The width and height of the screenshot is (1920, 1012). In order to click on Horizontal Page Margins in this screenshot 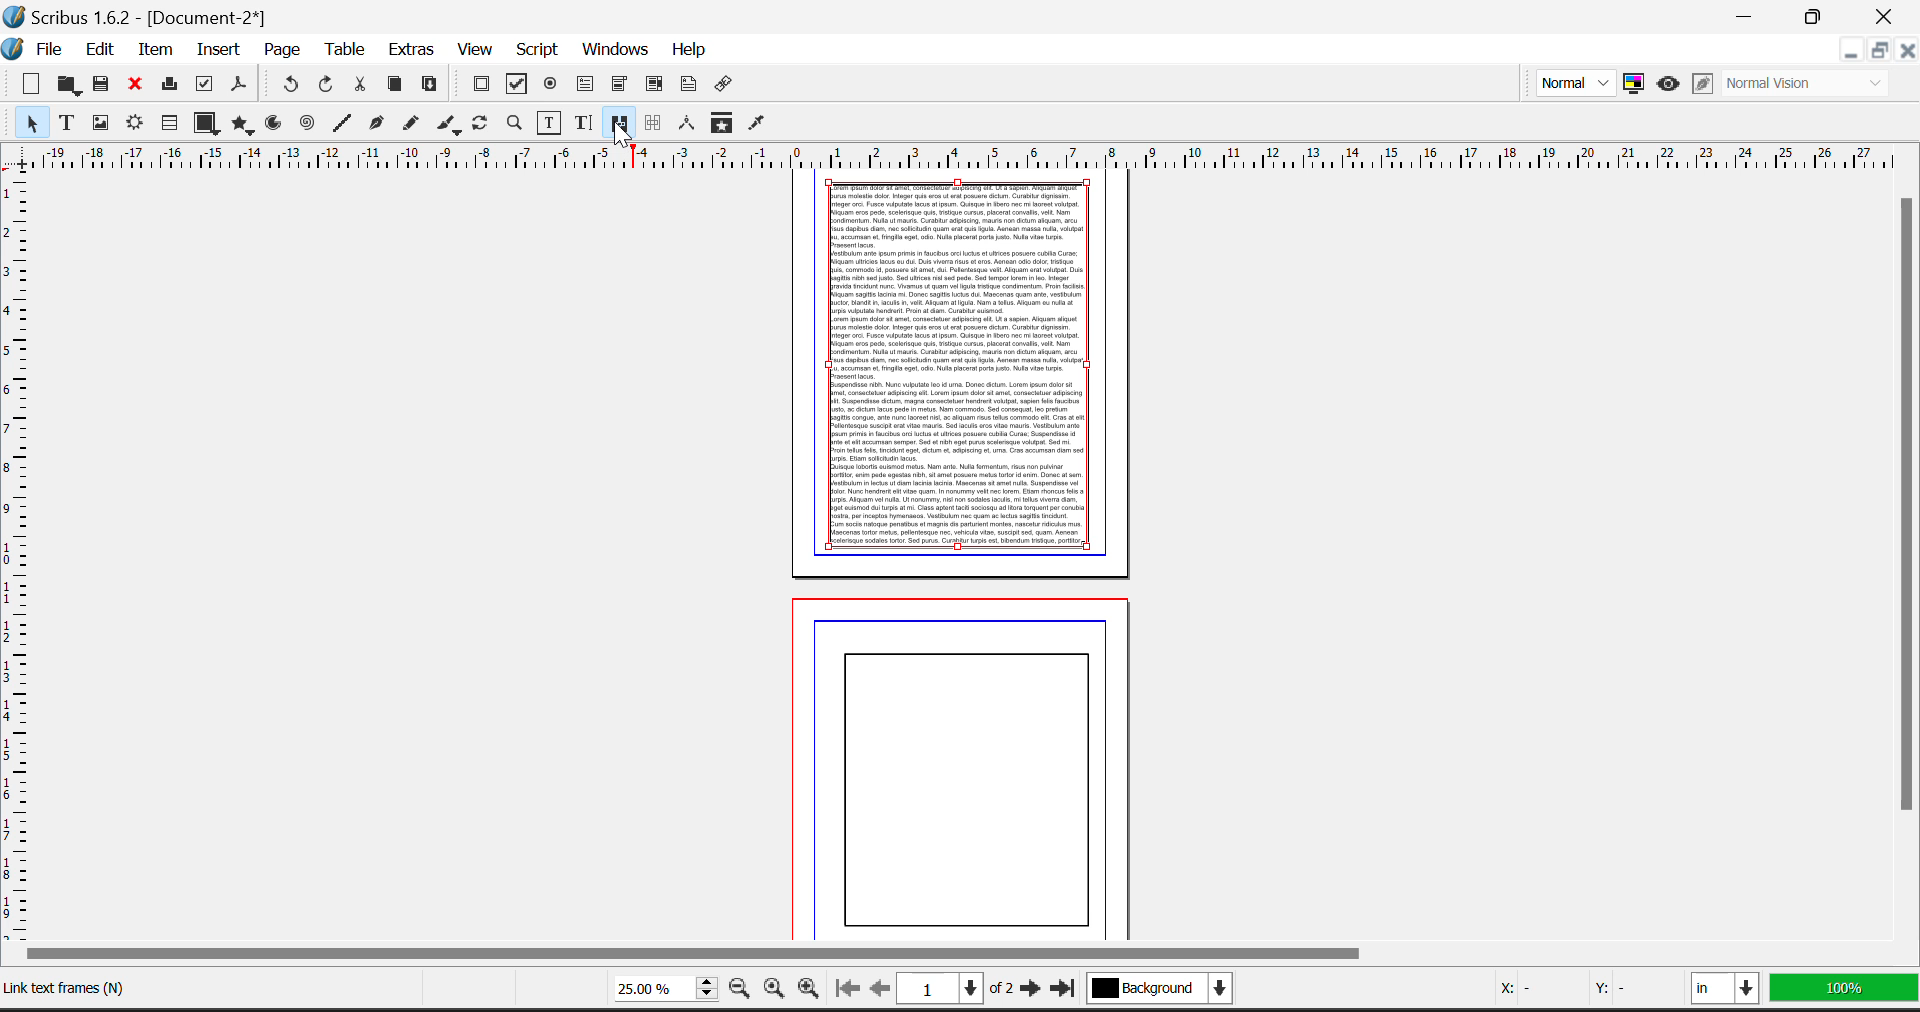, I will do `click(18, 554)`.